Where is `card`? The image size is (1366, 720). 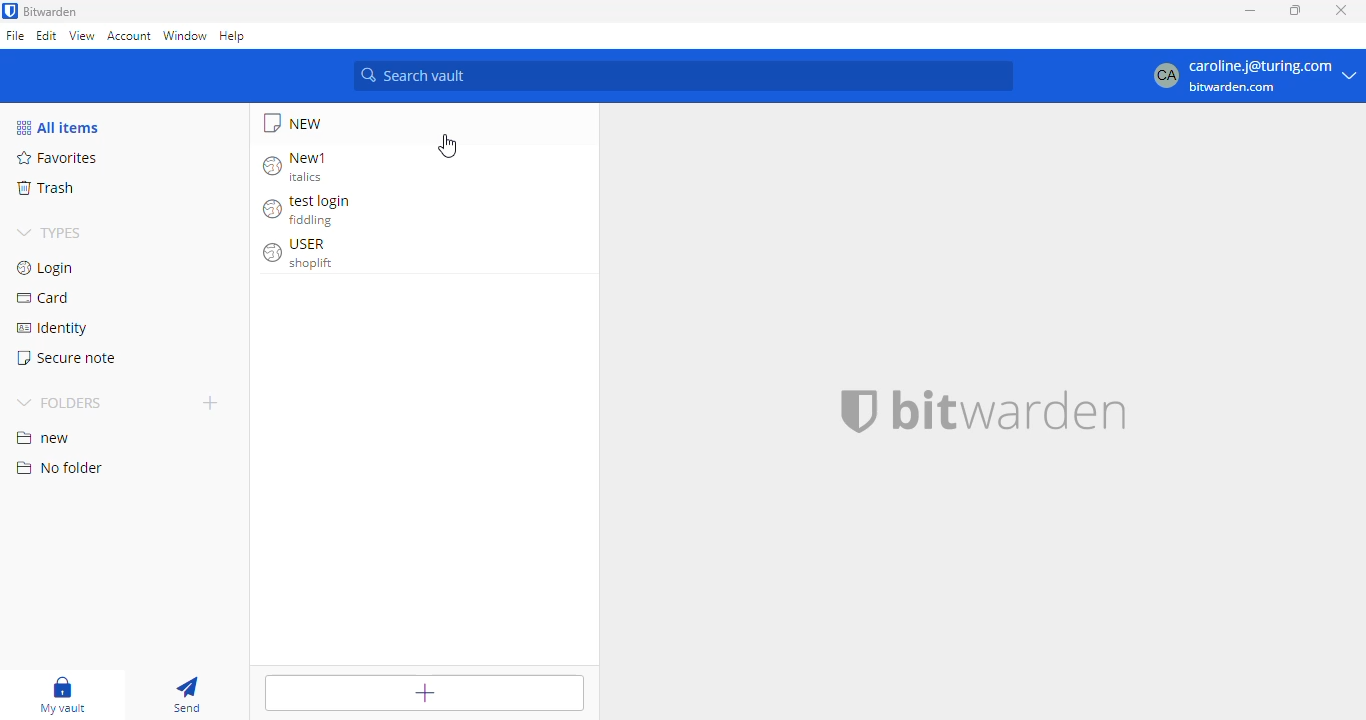 card is located at coordinates (44, 298).